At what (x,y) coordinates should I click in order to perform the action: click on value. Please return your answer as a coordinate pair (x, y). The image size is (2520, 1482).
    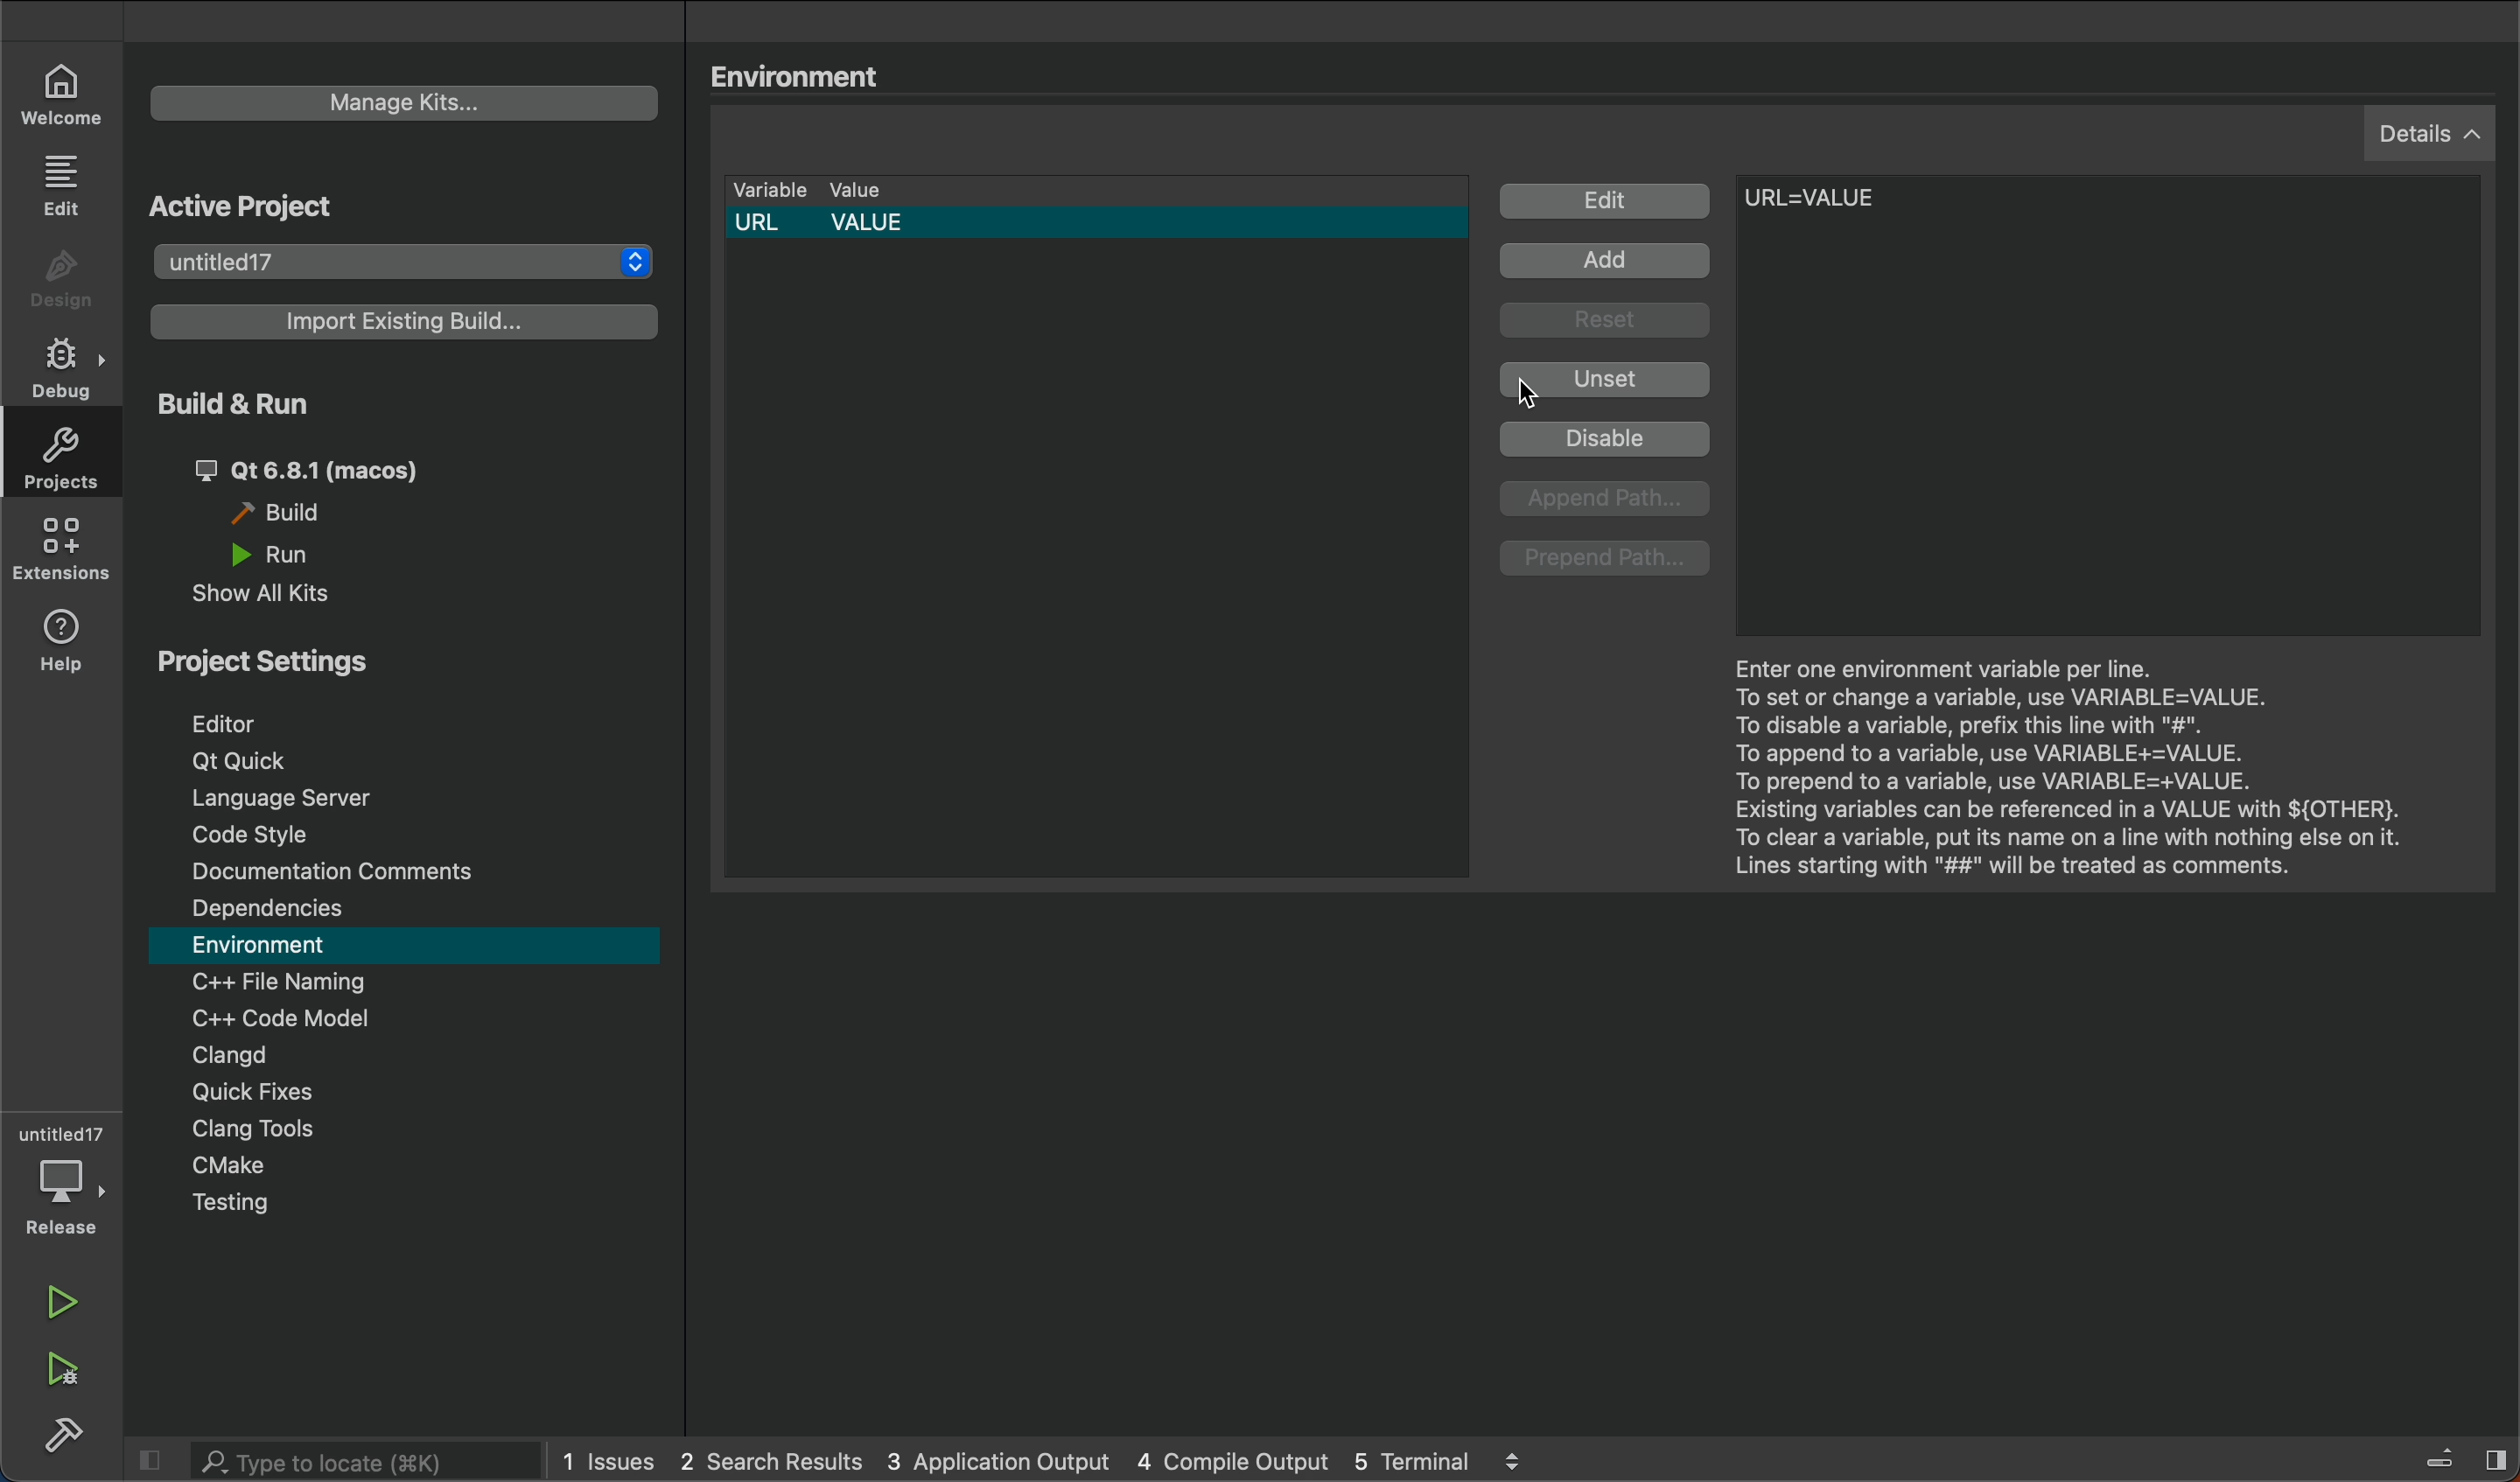
    Looking at the image, I should click on (874, 194).